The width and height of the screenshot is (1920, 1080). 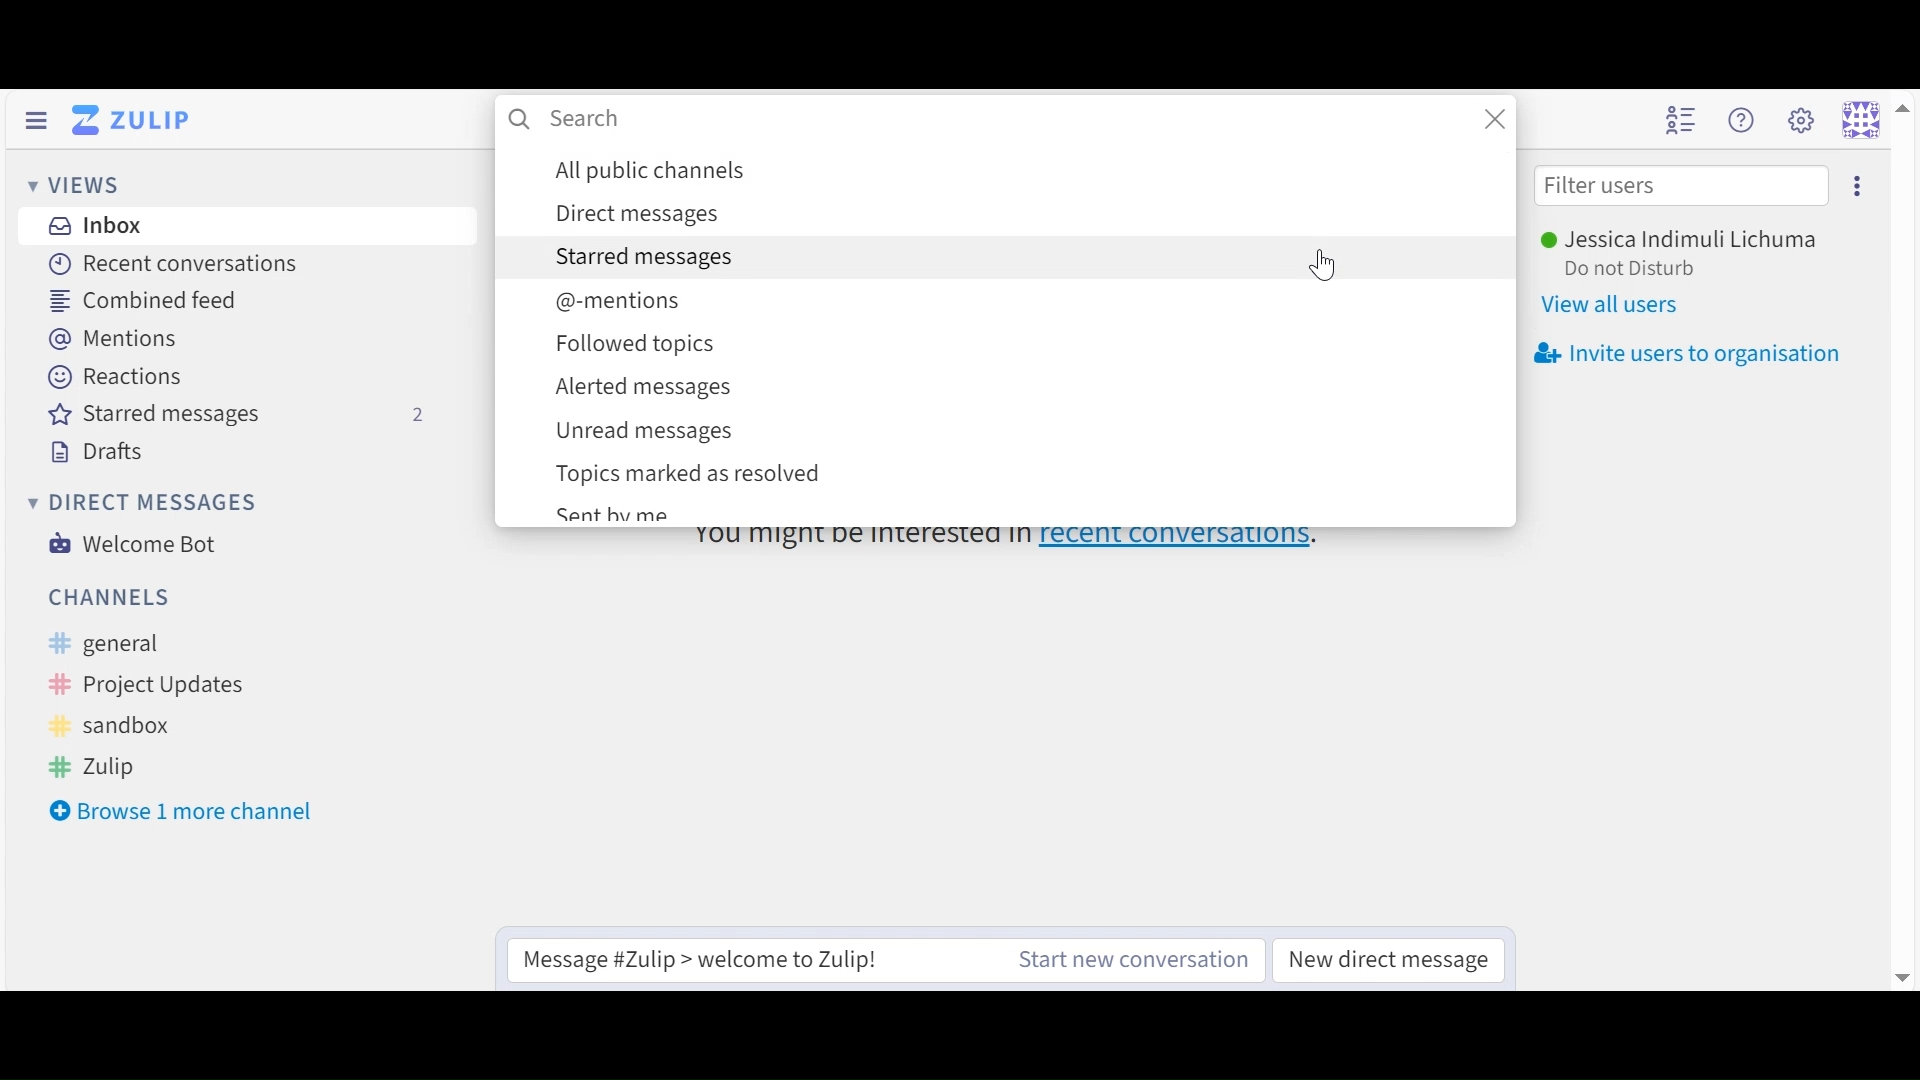 I want to click on Starred messages, so click(x=920, y=257).